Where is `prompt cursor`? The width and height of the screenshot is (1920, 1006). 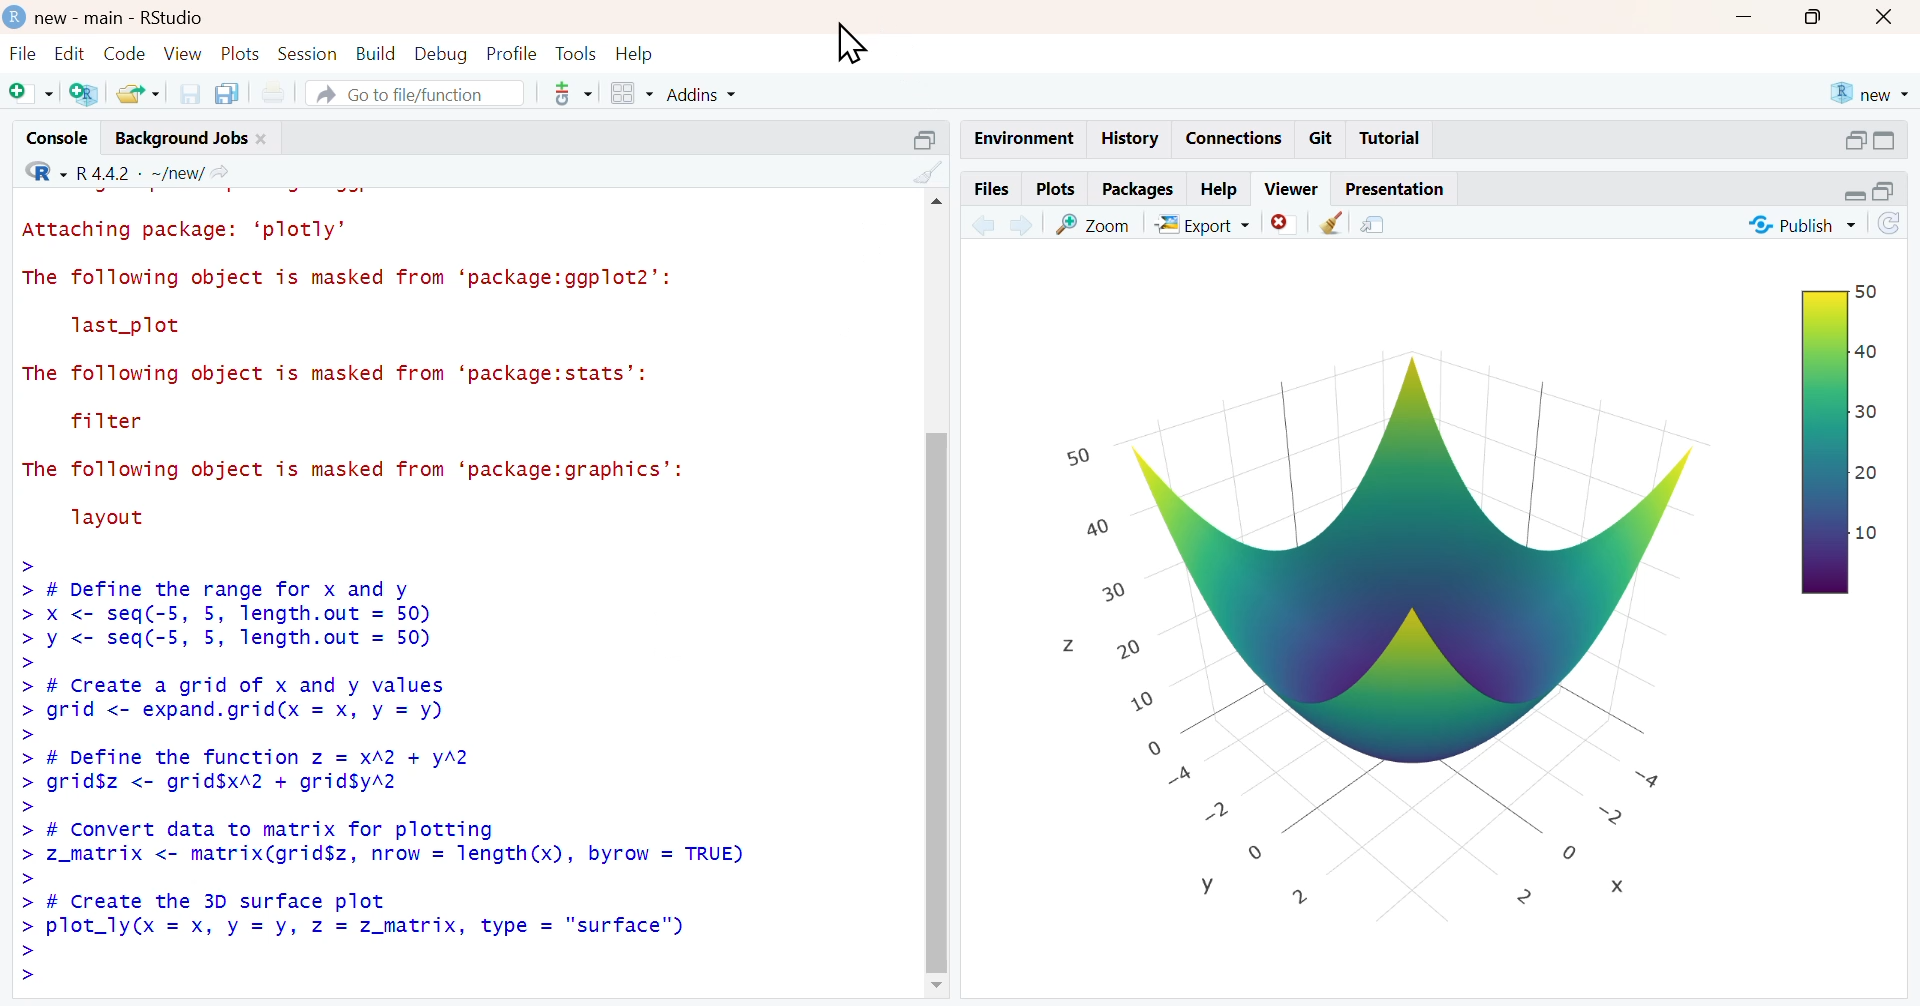 prompt cursor is located at coordinates (20, 561).